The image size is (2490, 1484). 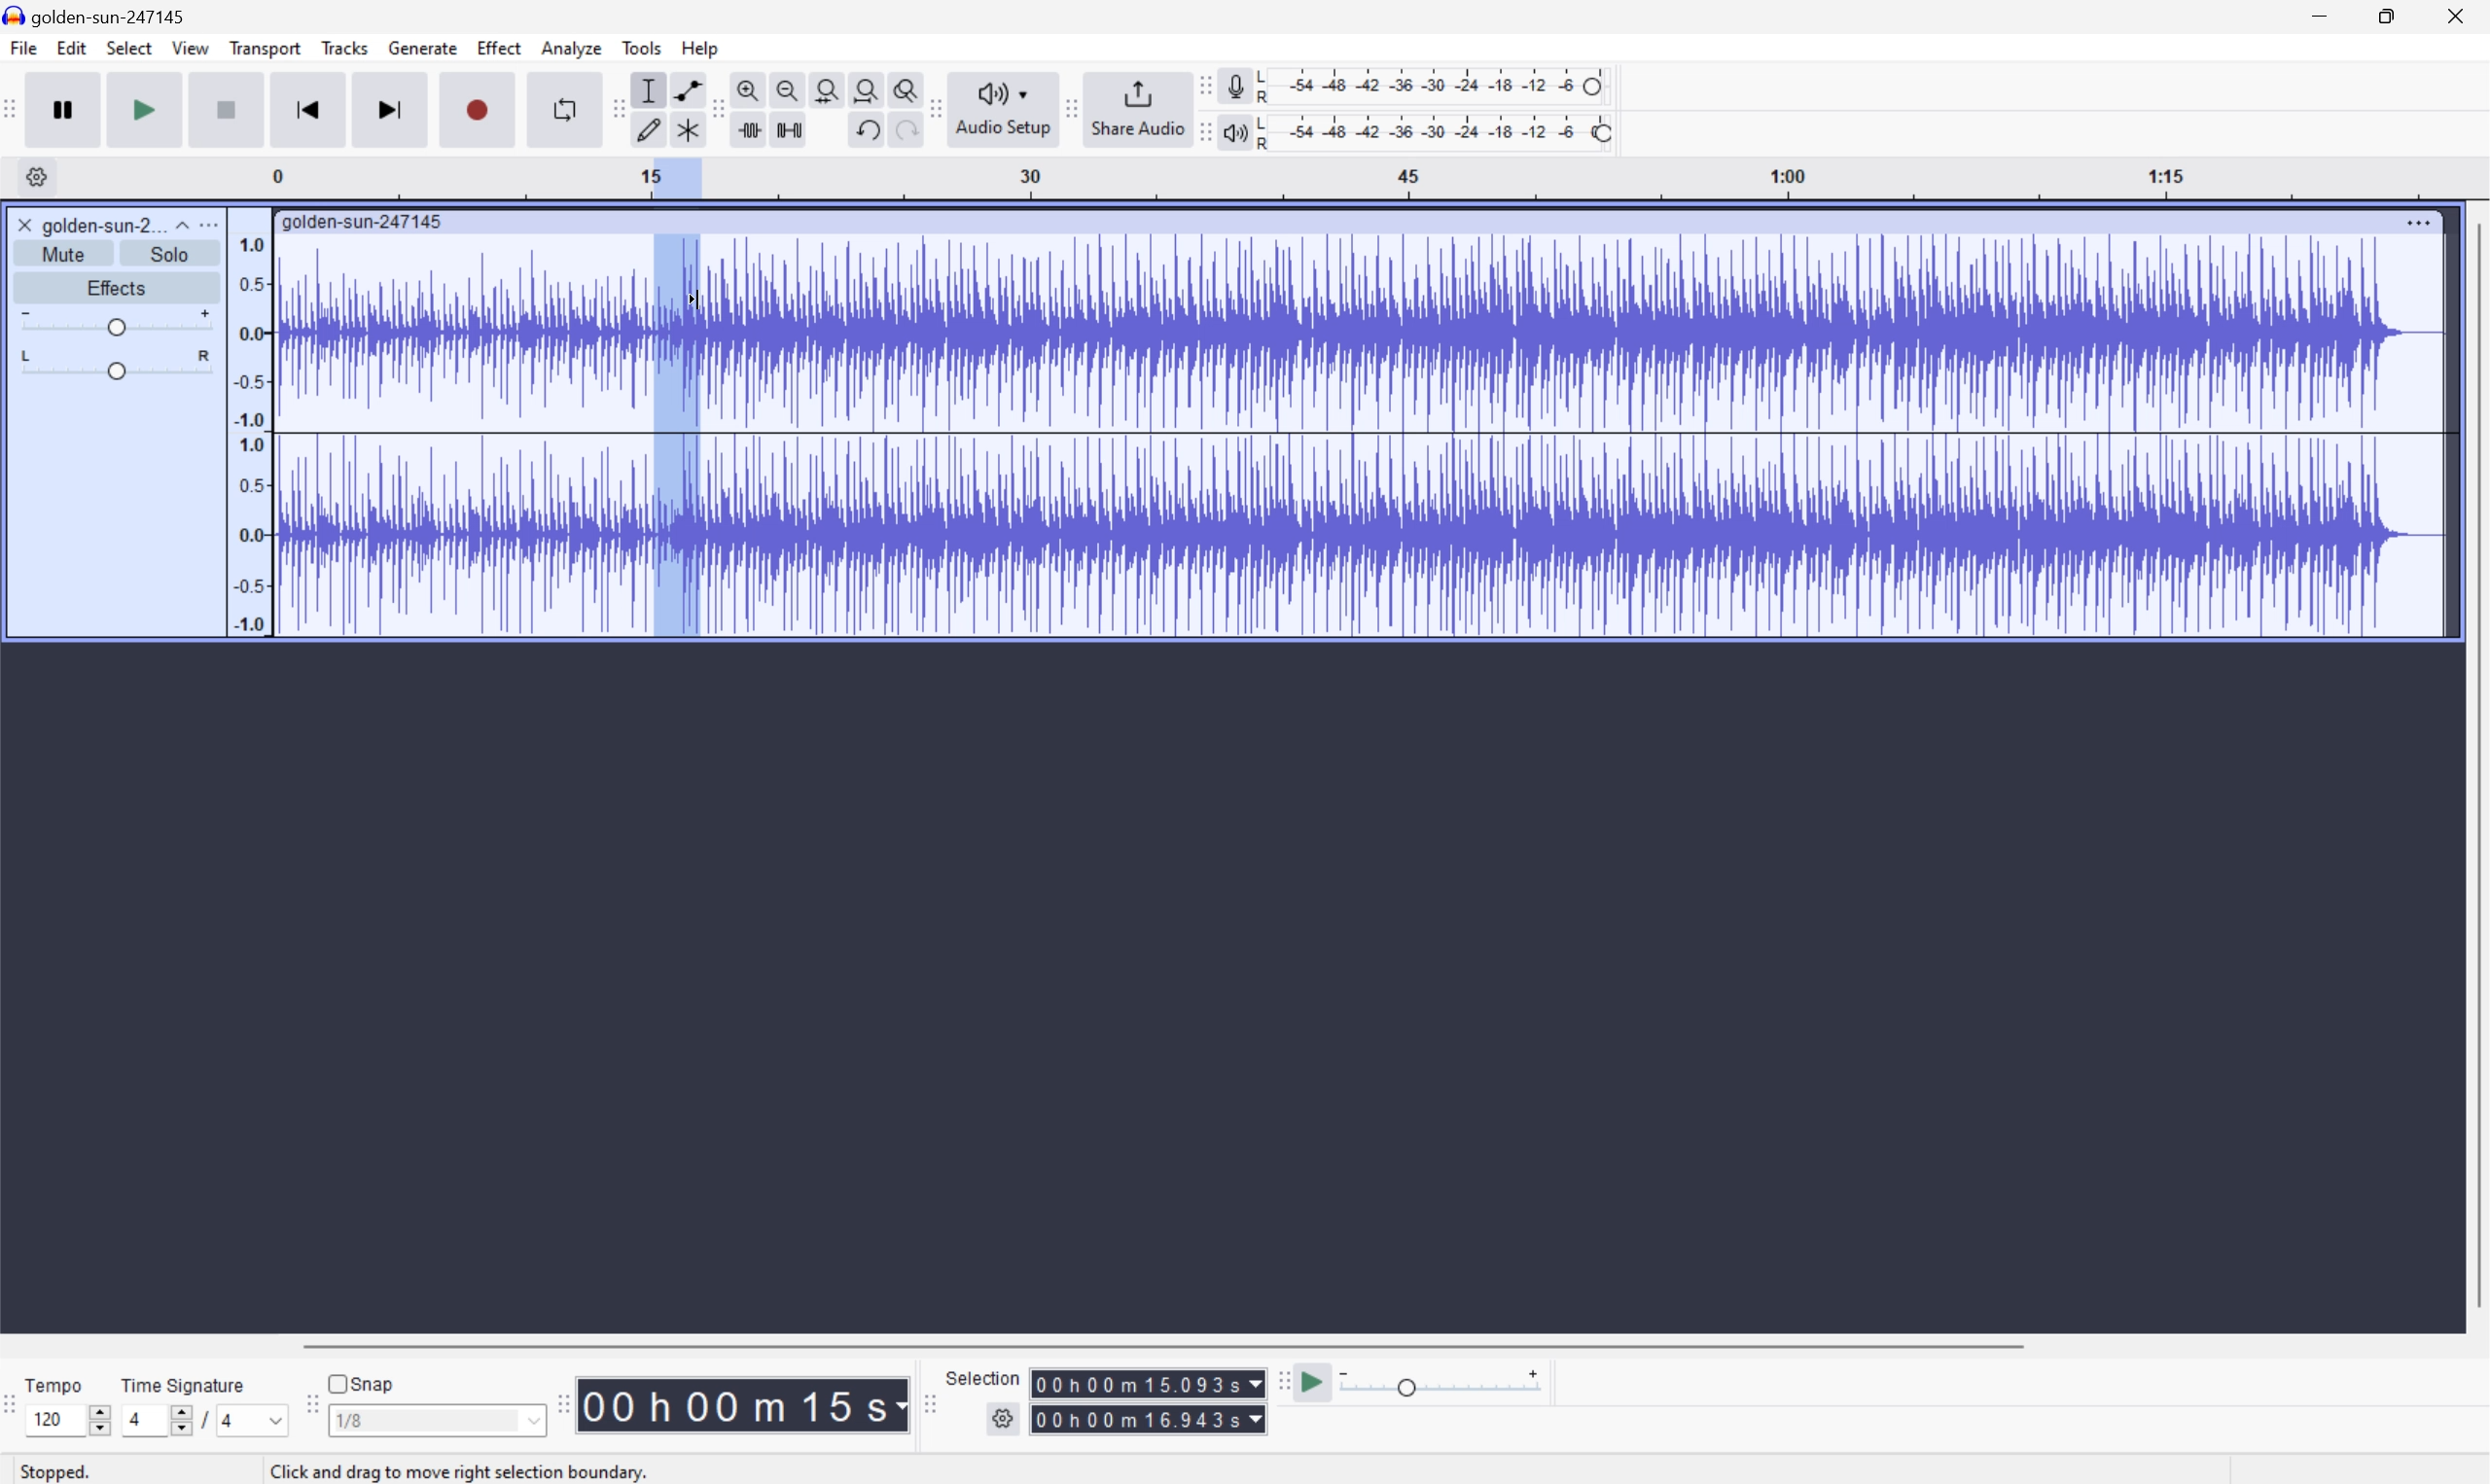 What do you see at coordinates (360, 1380) in the screenshot?
I see `Snap` at bounding box center [360, 1380].